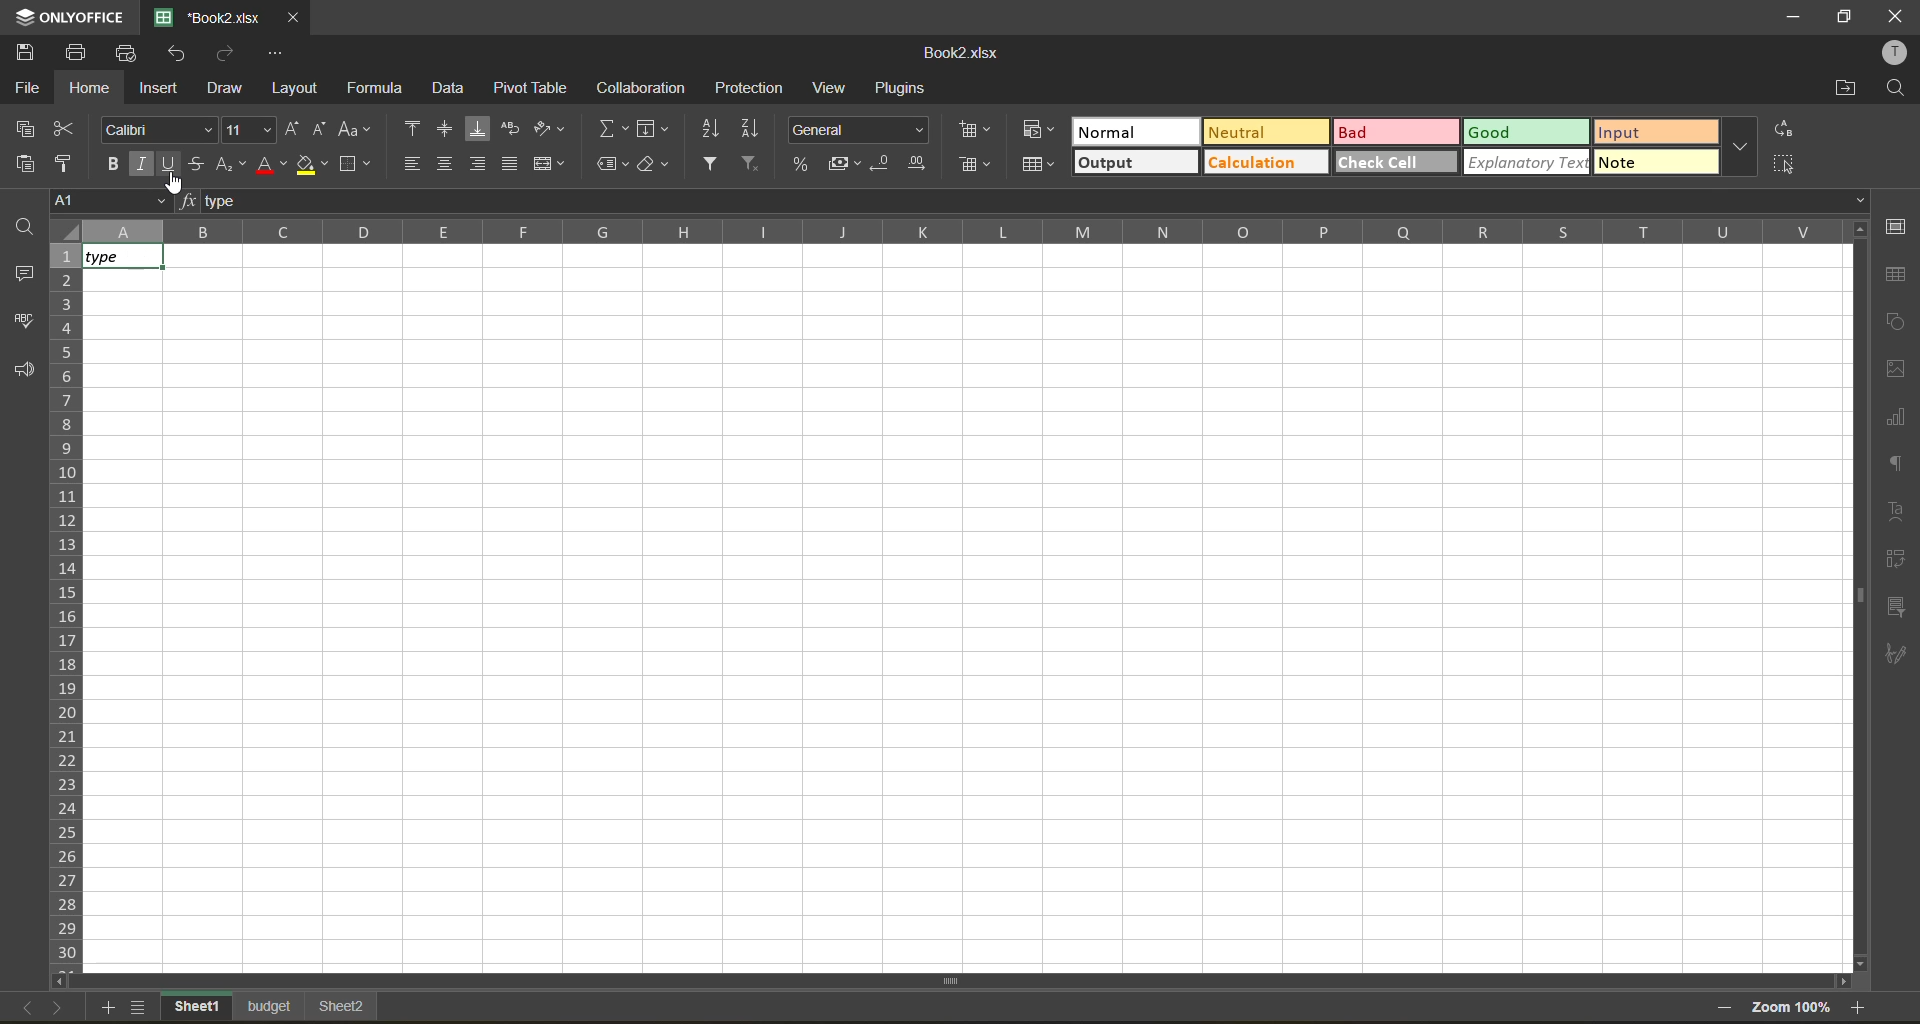 The image size is (1920, 1024). I want to click on justified, so click(509, 163).